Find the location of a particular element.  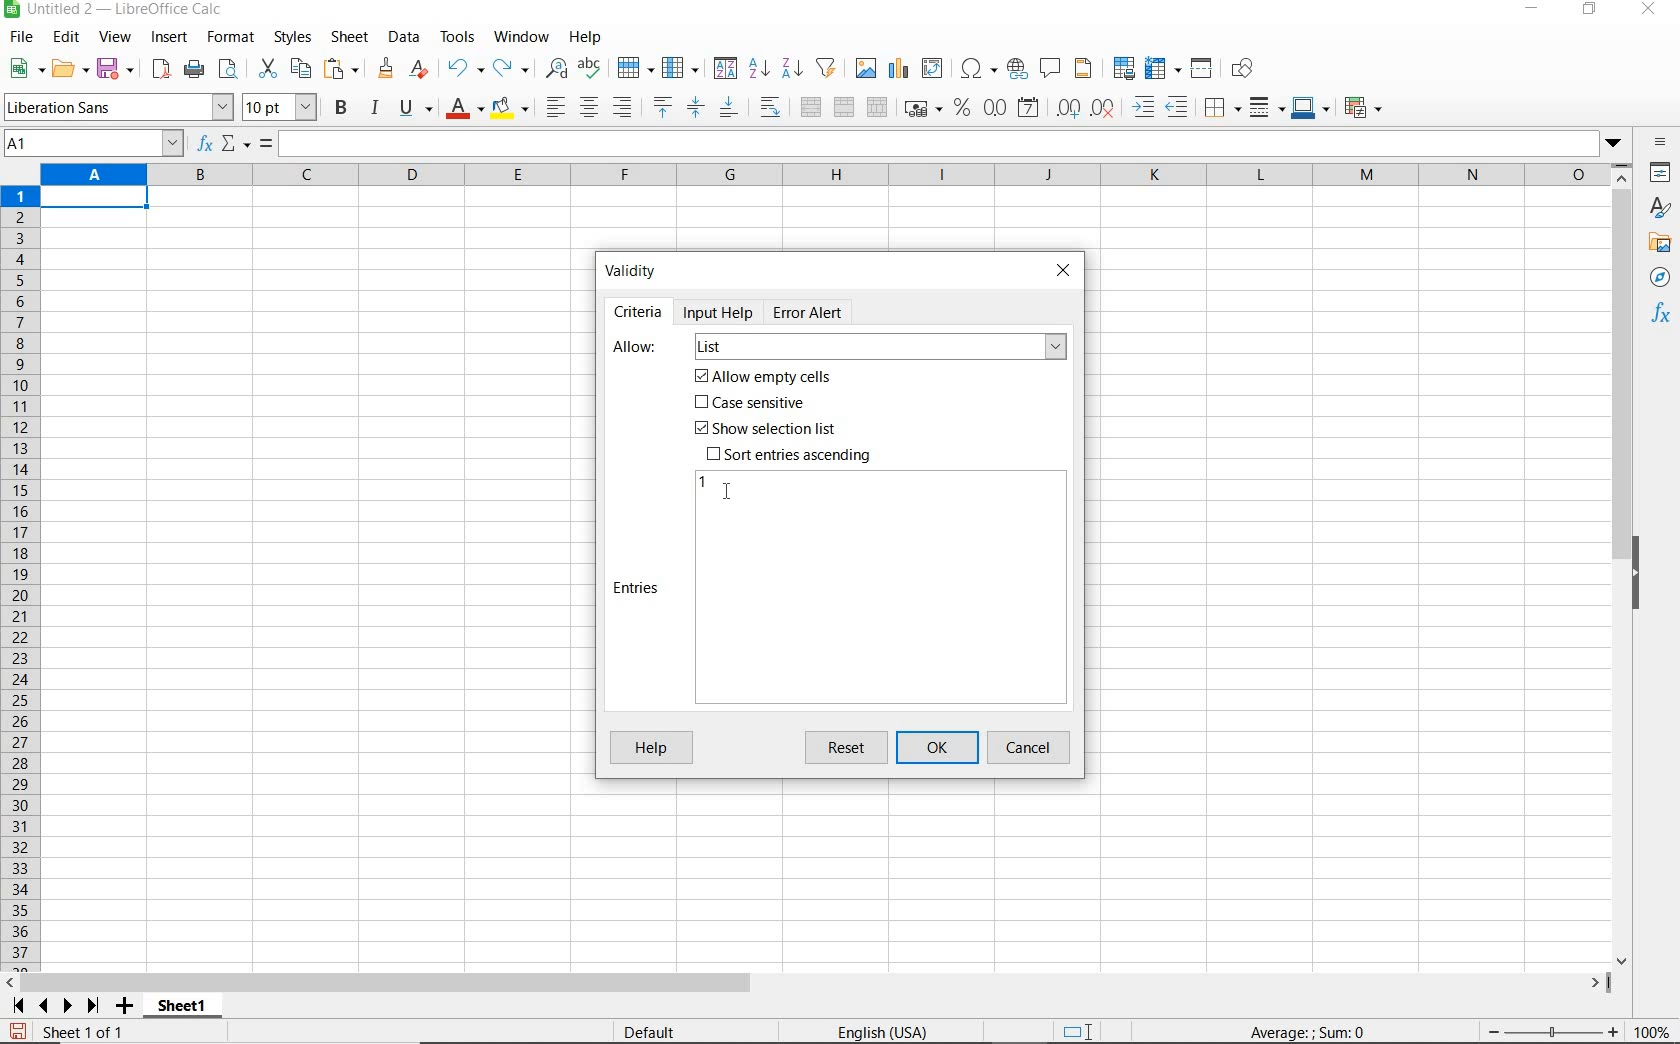

Allow empty cells is located at coordinates (765, 377).